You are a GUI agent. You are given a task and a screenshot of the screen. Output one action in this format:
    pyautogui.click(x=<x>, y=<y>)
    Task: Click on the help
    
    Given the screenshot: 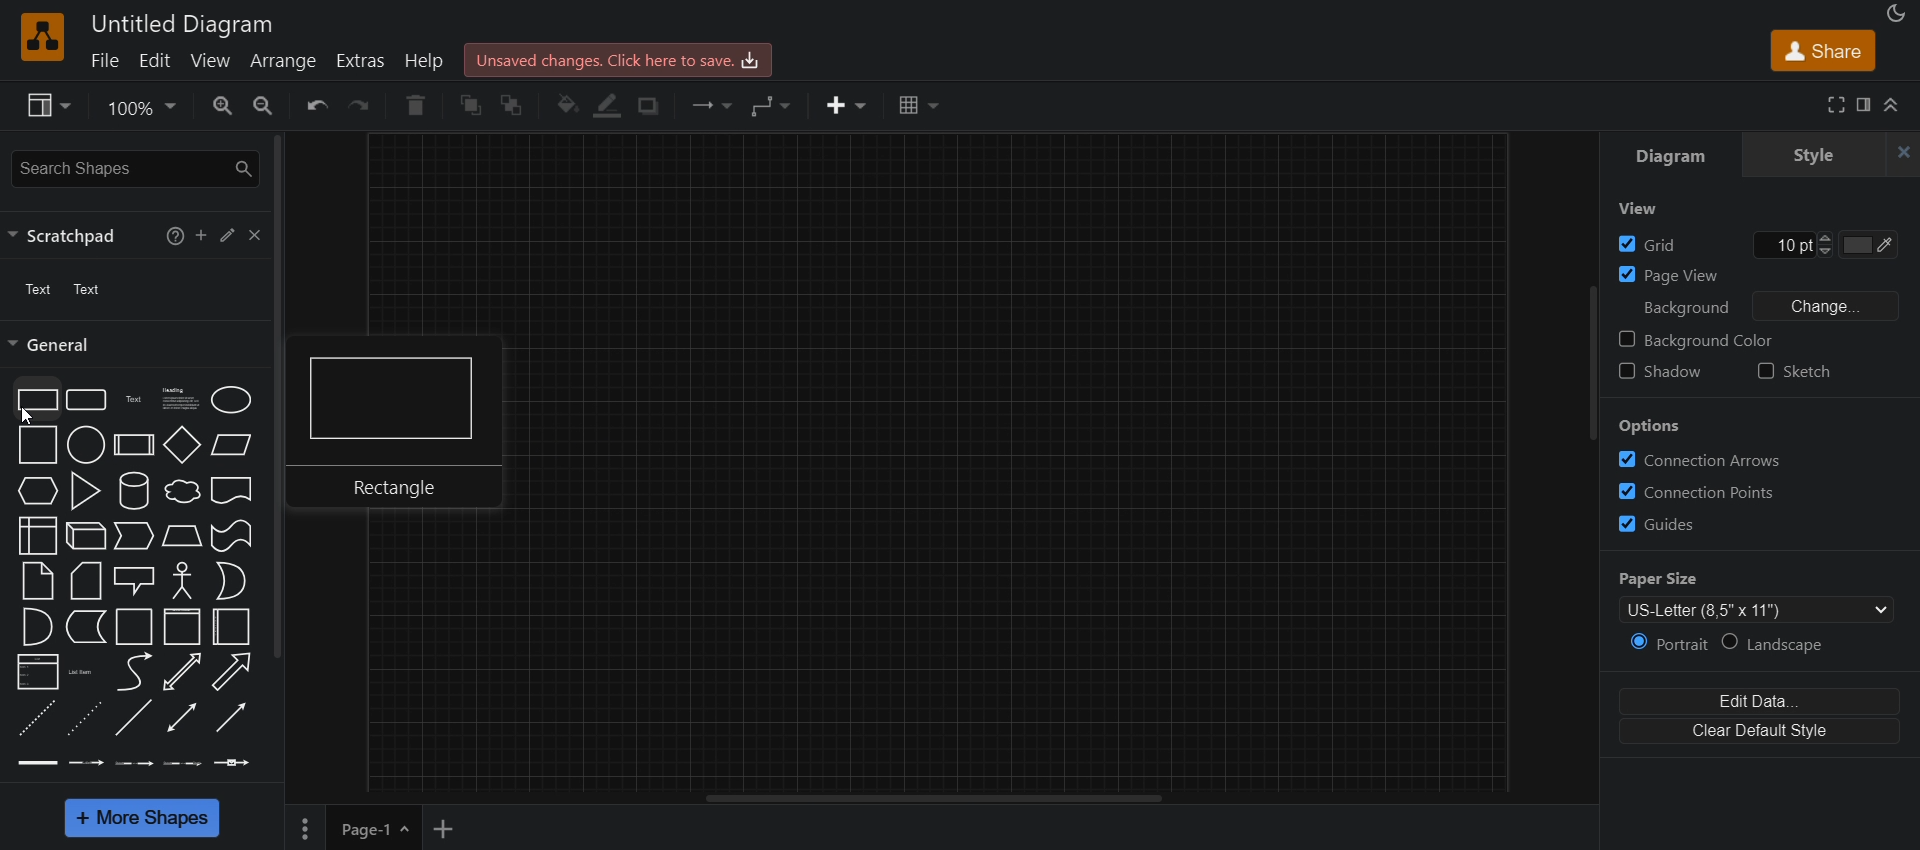 What is the action you would take?
    pyautogui.click(x=427, y=64)
    